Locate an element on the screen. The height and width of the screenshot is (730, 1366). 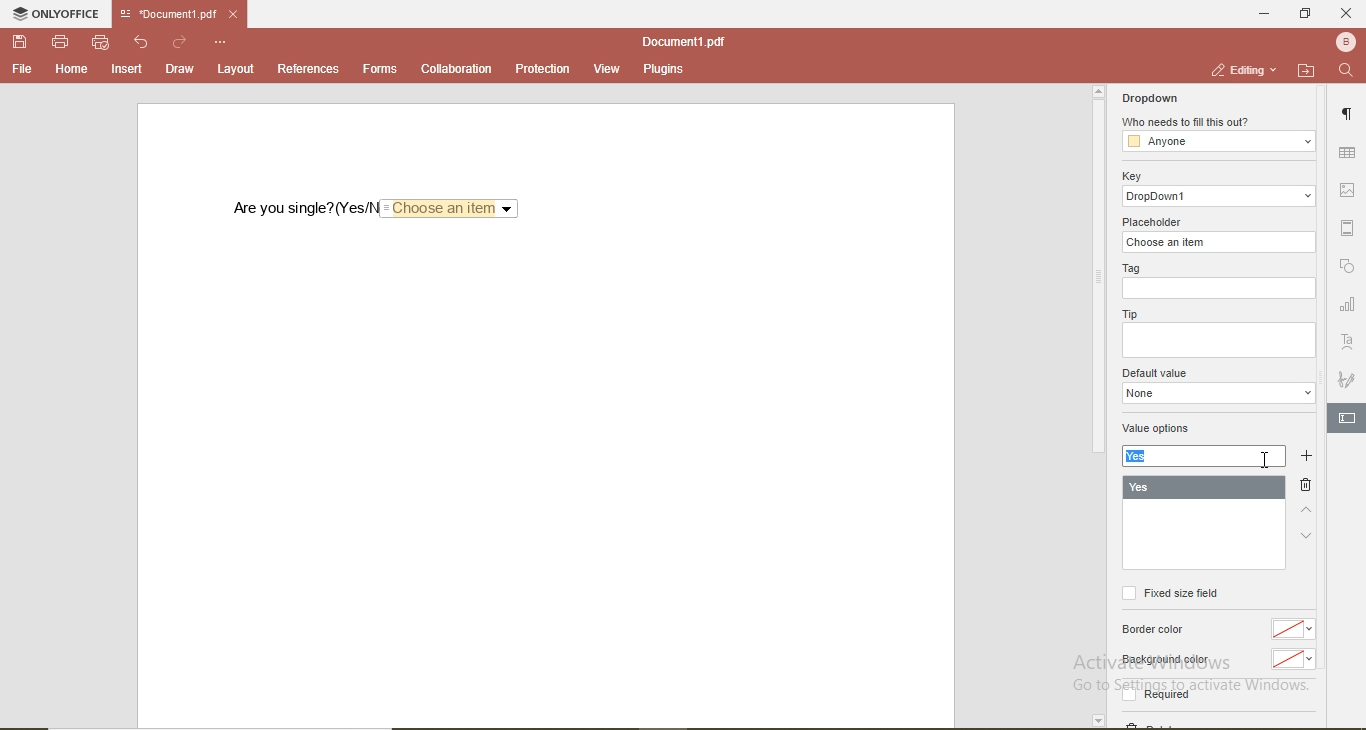
plugins is located at coordinates (660, 69).